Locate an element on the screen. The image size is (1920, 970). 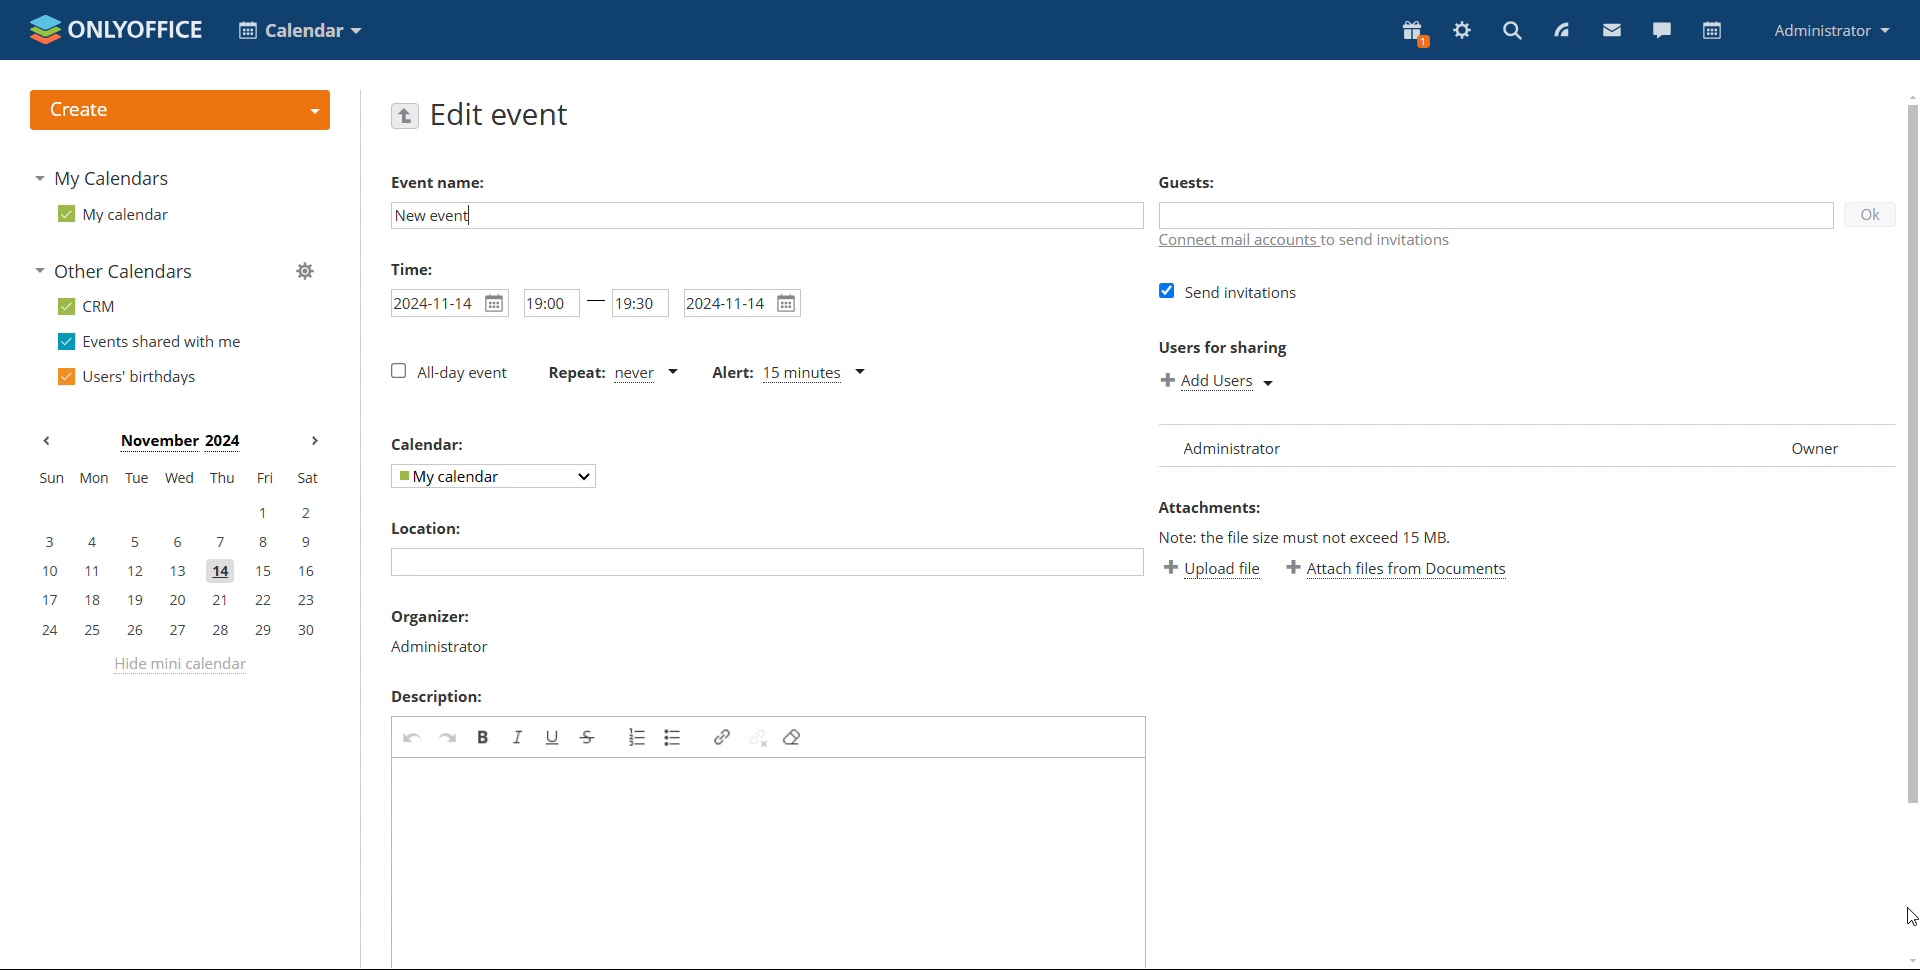
go back is located at coordinates (405, 117).